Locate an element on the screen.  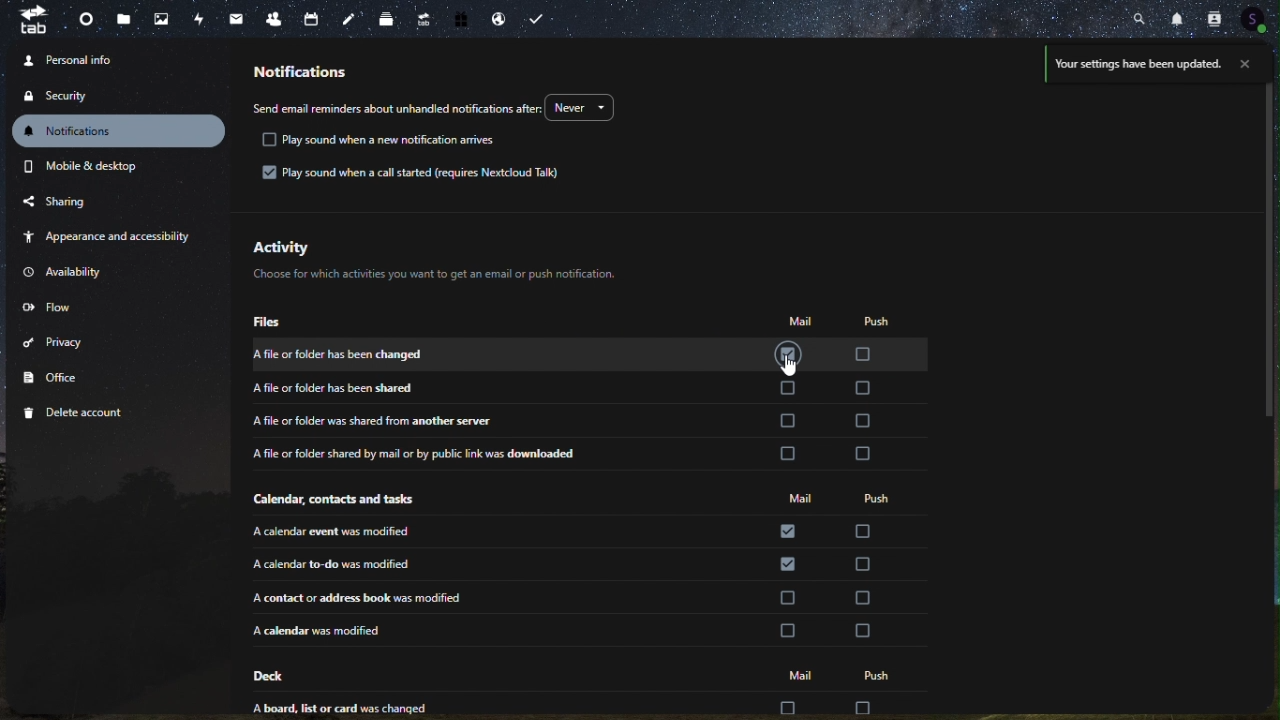
scroll bar is located at coordinates (1266, 235).